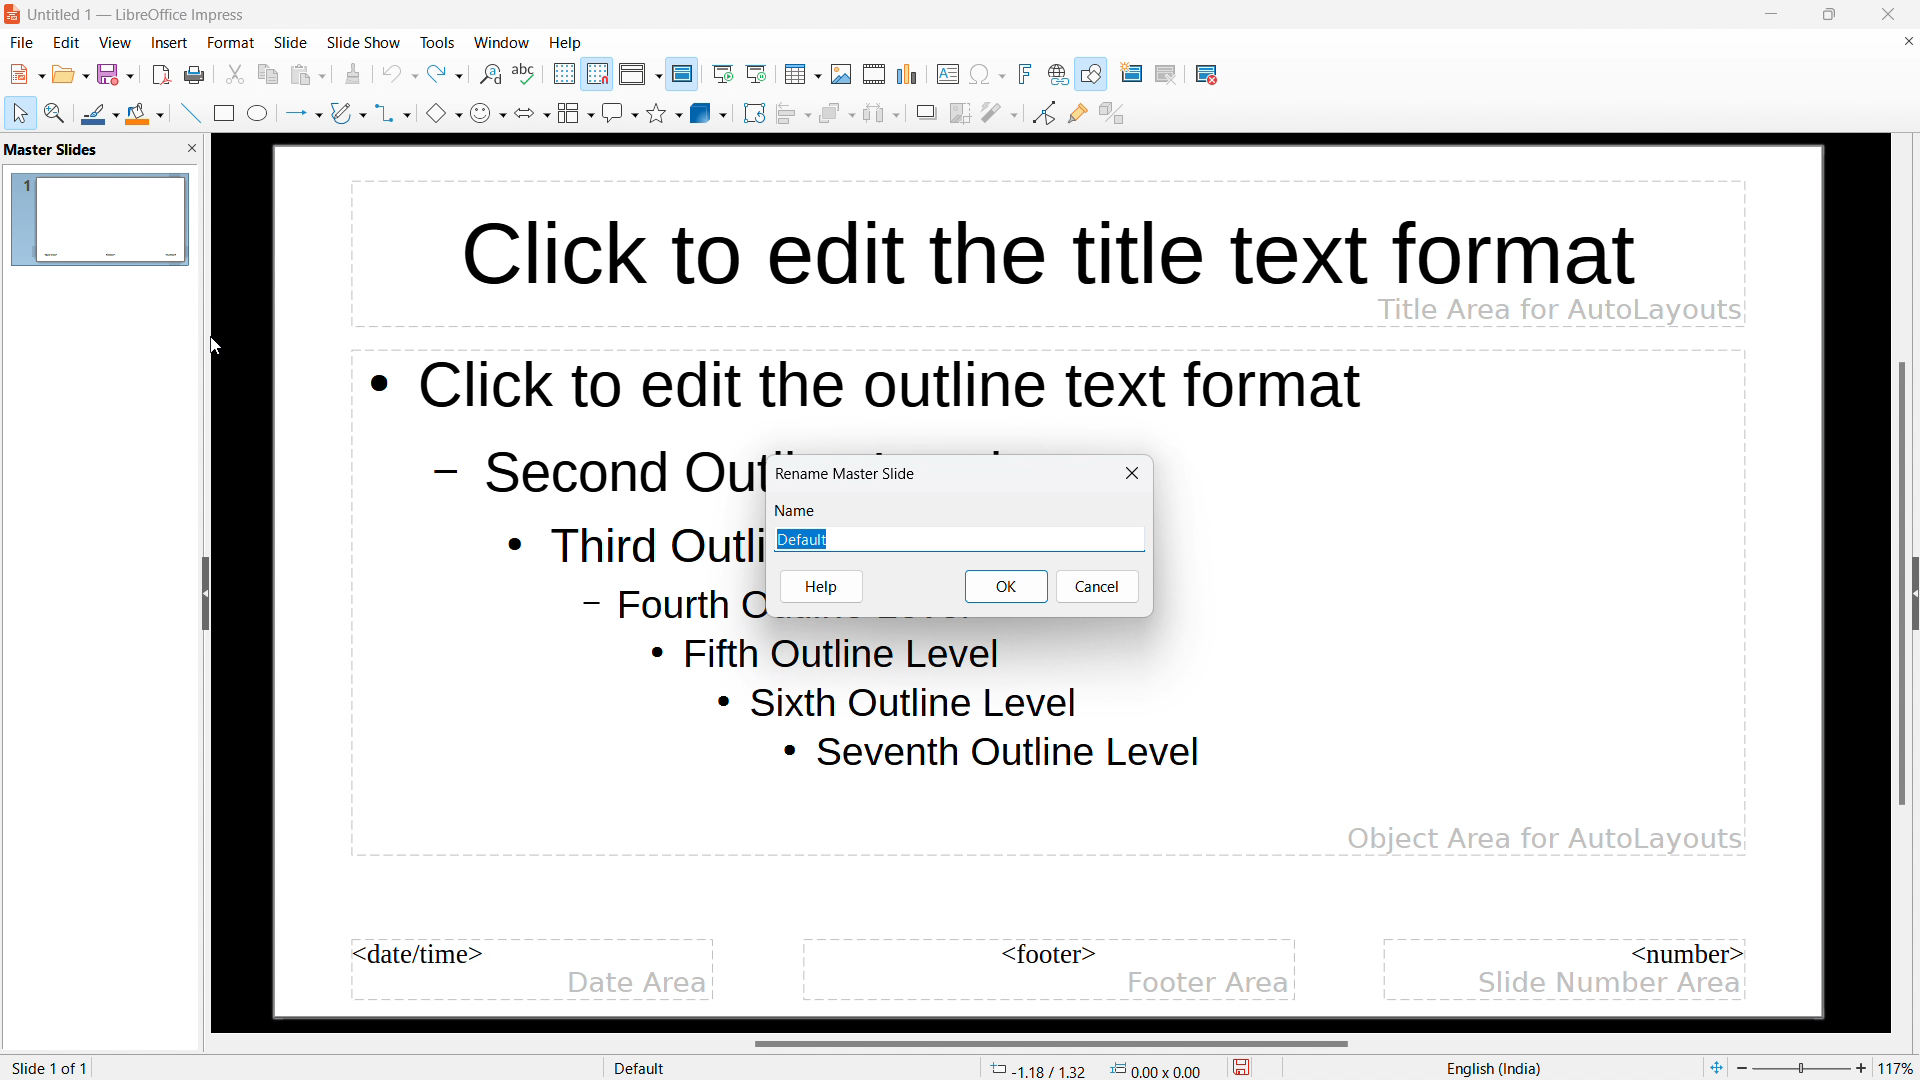 This screenshot has height=1080, width=1920. What do you see at coordinates (1544, 829) in the screenshot?
I see `Object Area for AutoLayouts` at bounding box center [1544, 829].